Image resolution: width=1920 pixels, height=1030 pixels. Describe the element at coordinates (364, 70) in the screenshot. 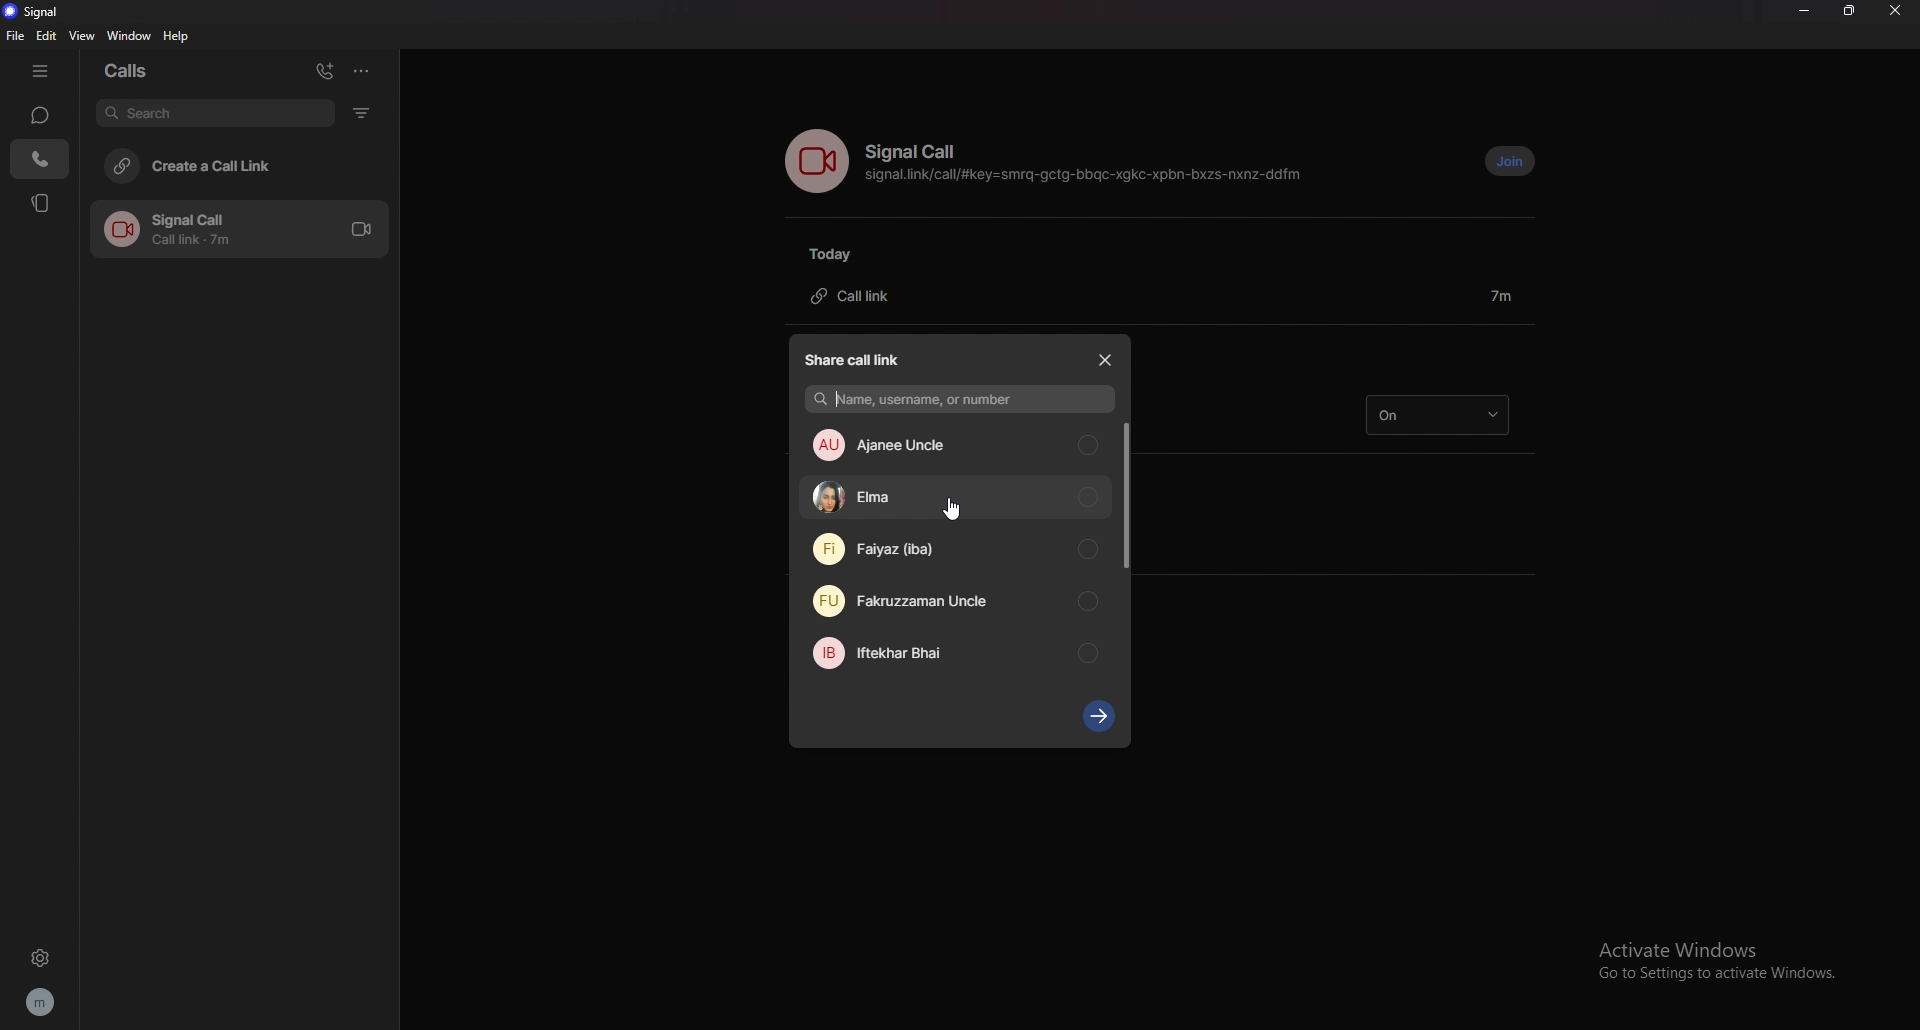

I see `options` at that location.